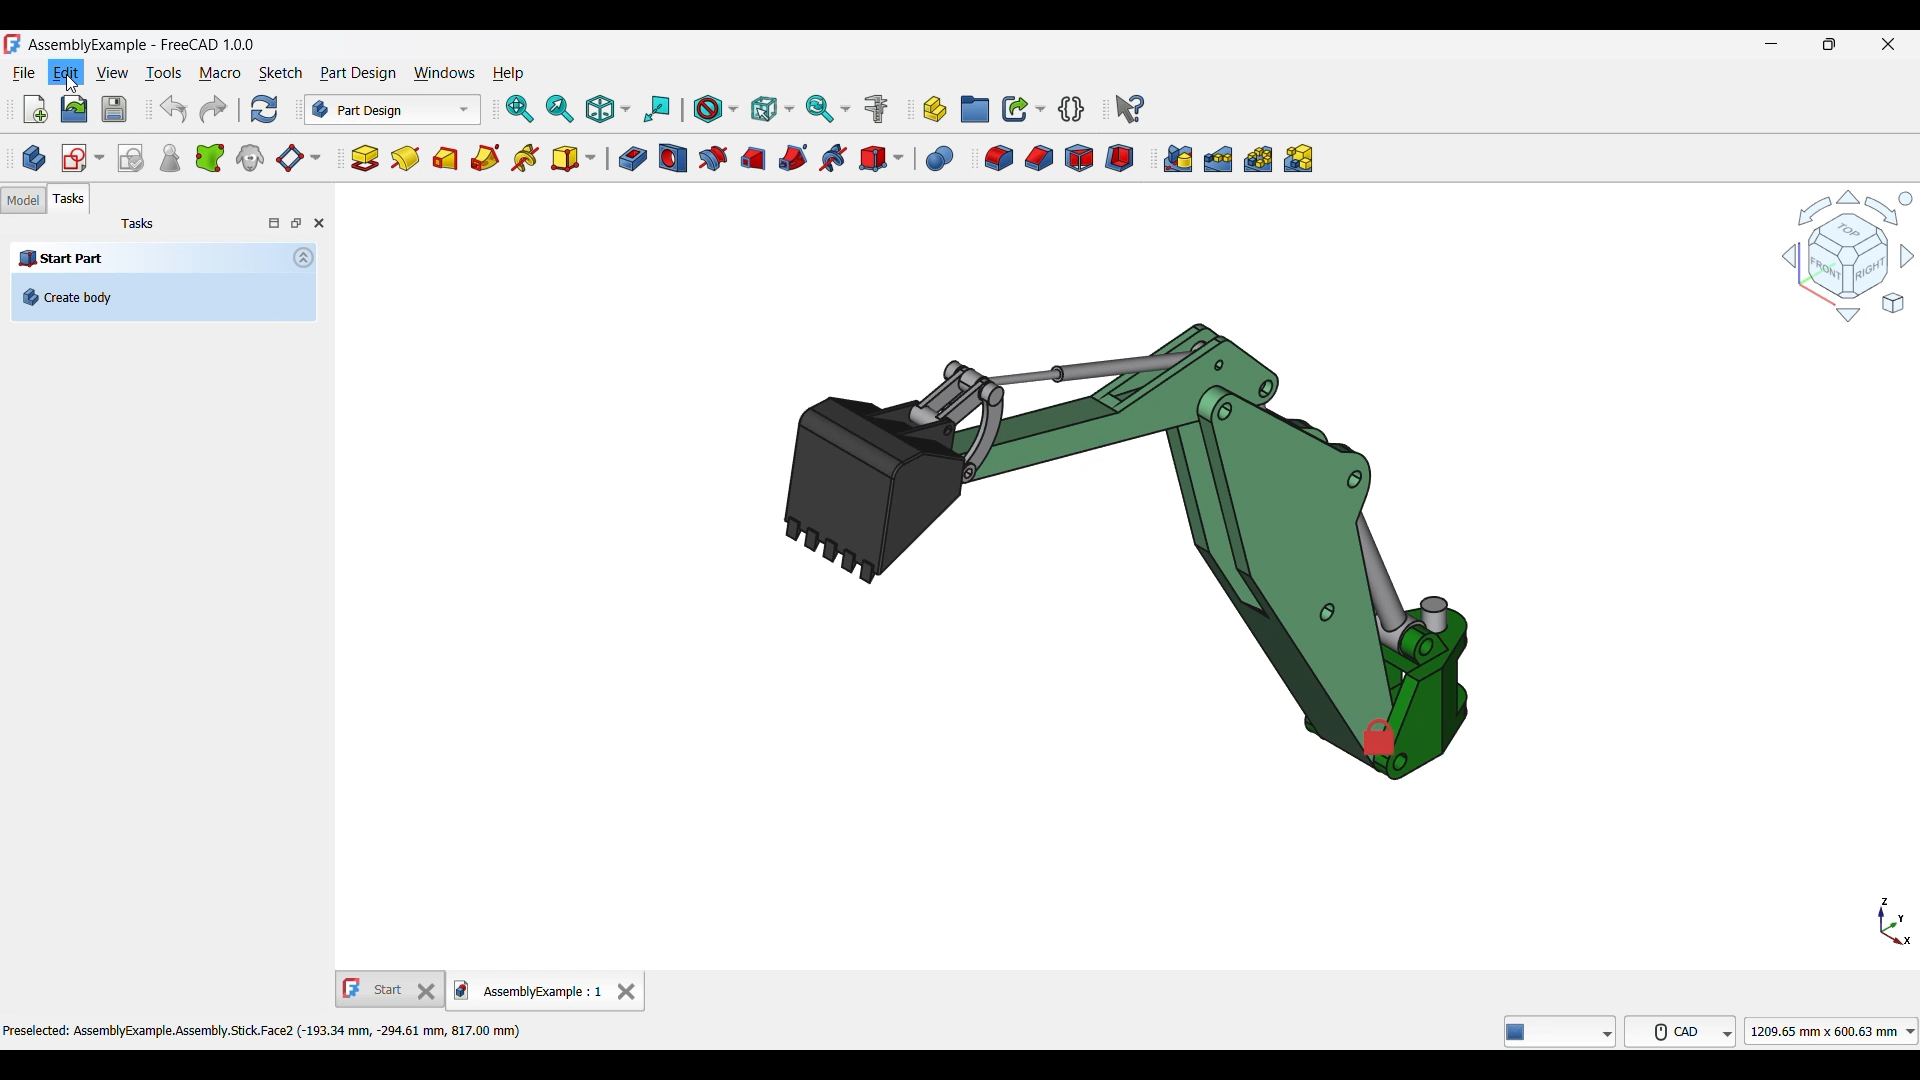  I want to click on Align to selection, so click(657, 109).